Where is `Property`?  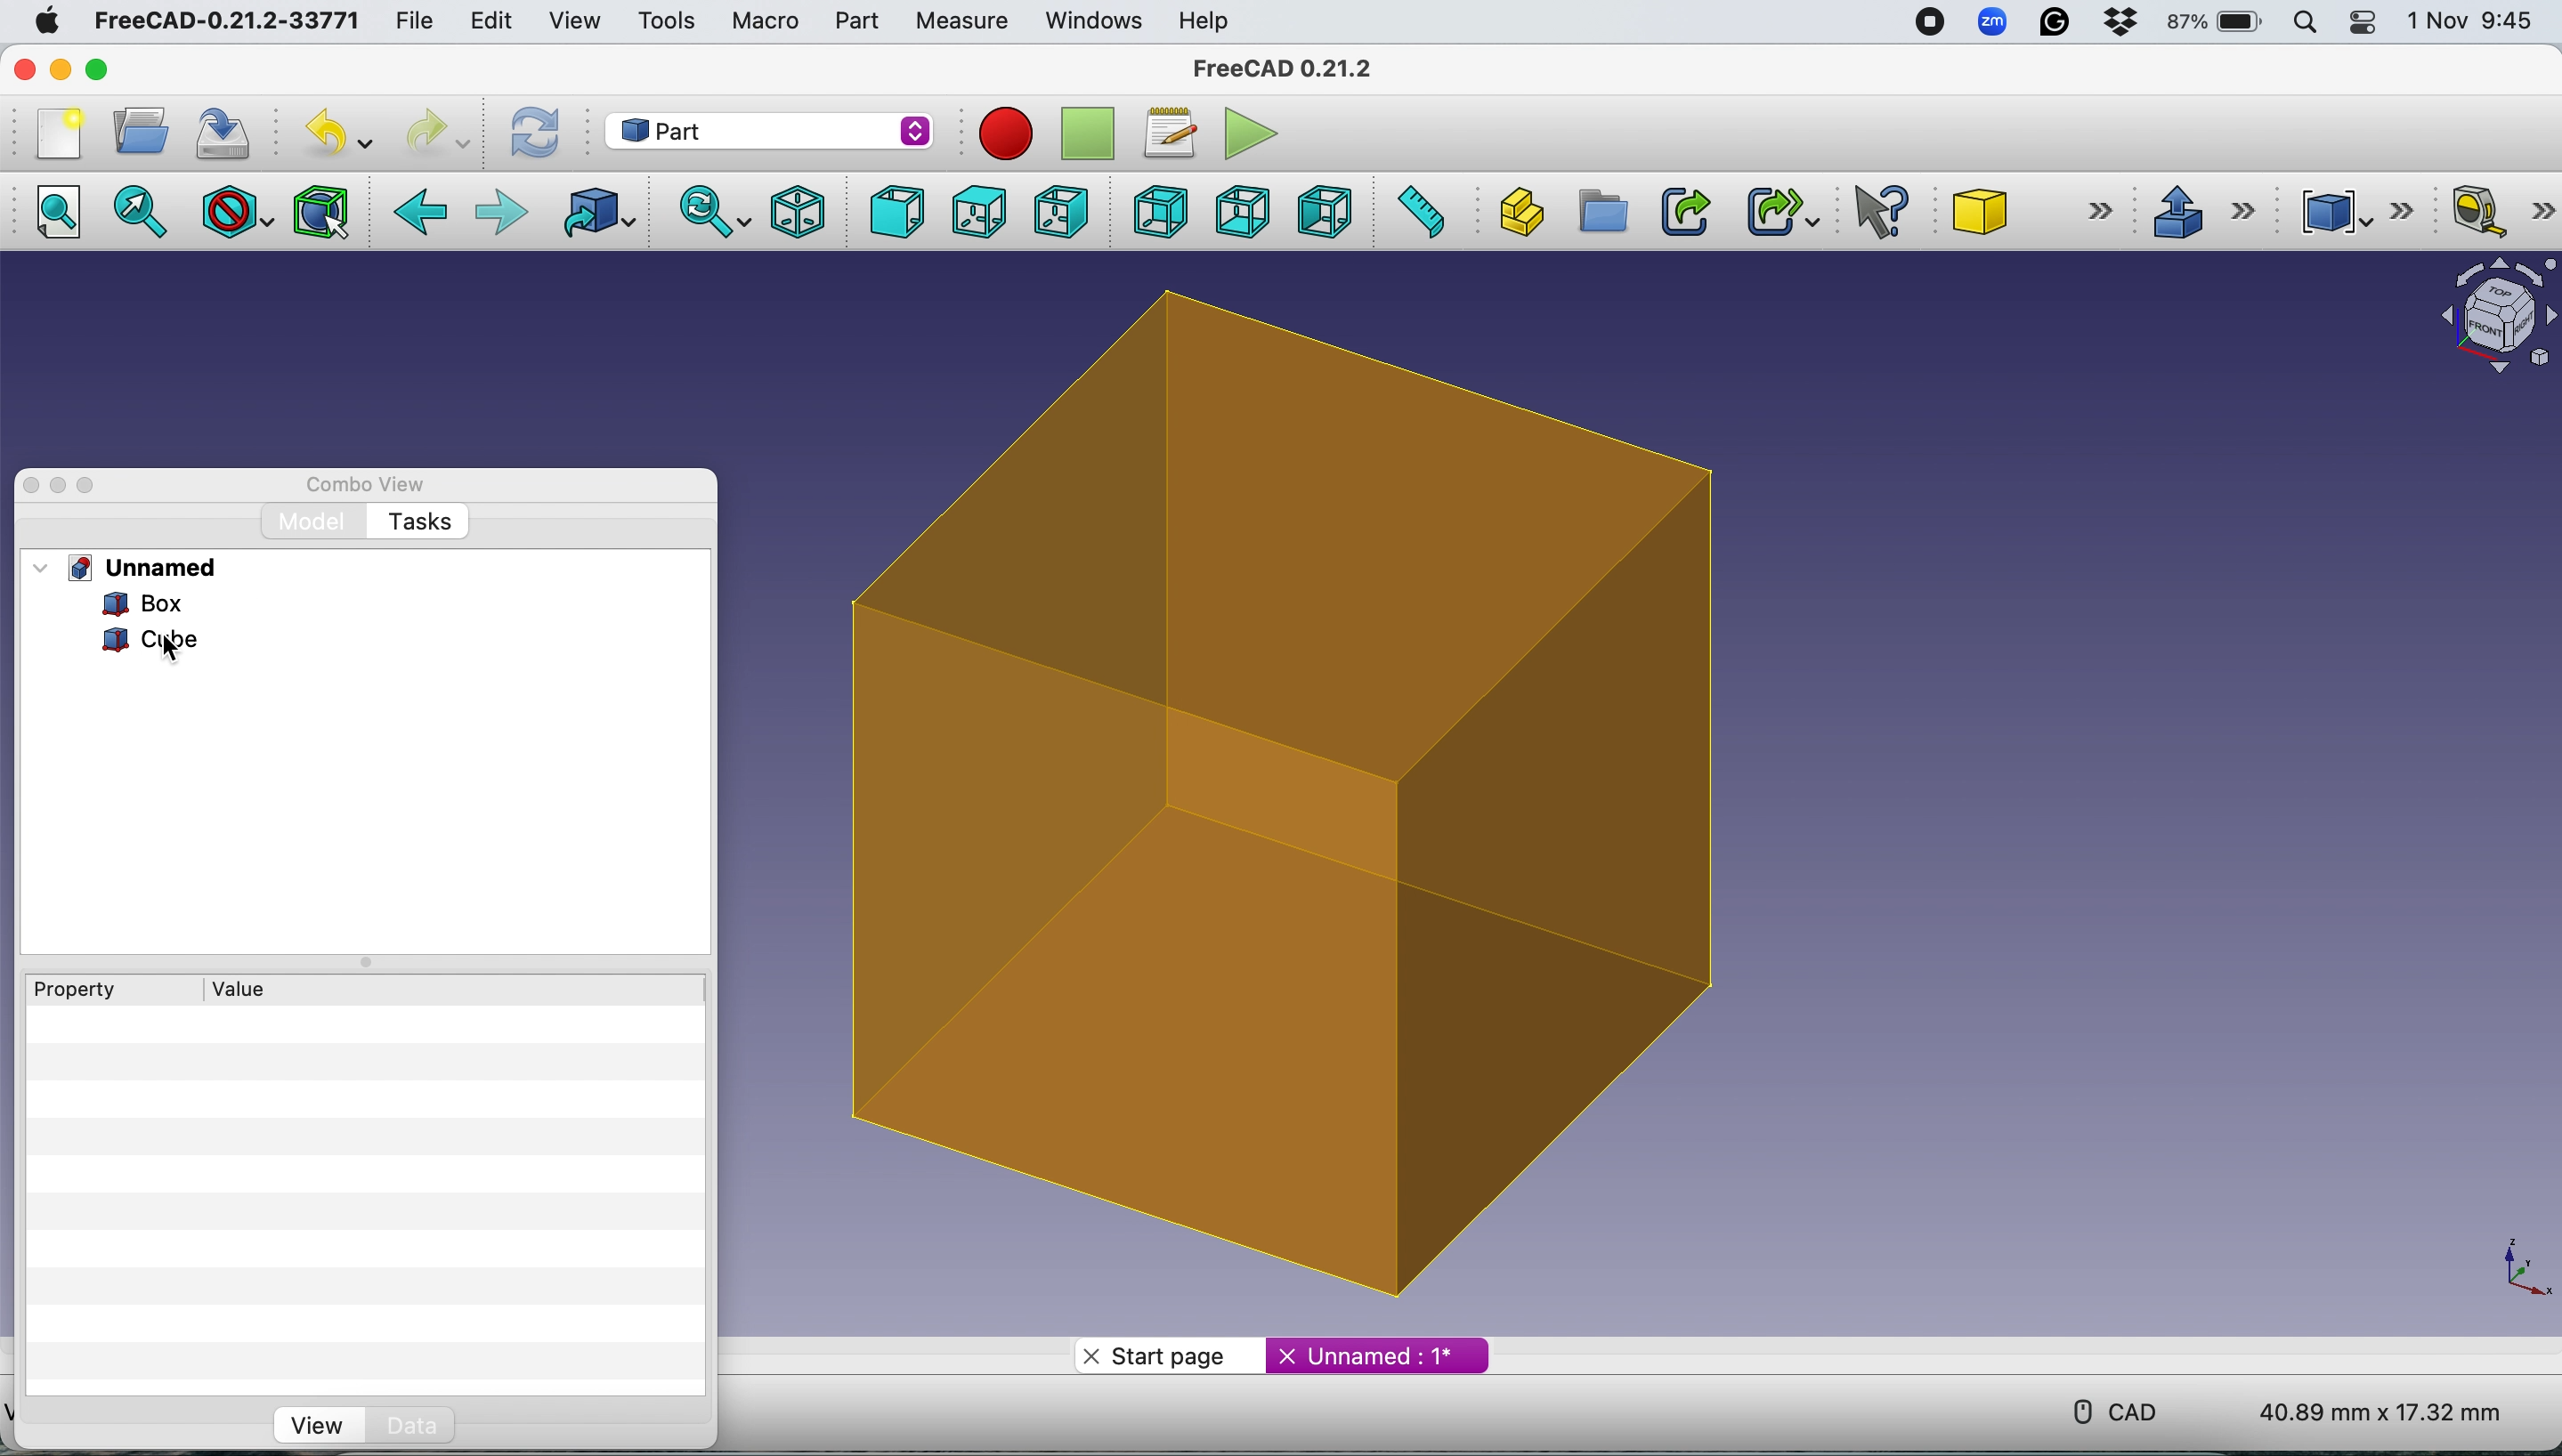 Property is located at coordinates (65, 989).